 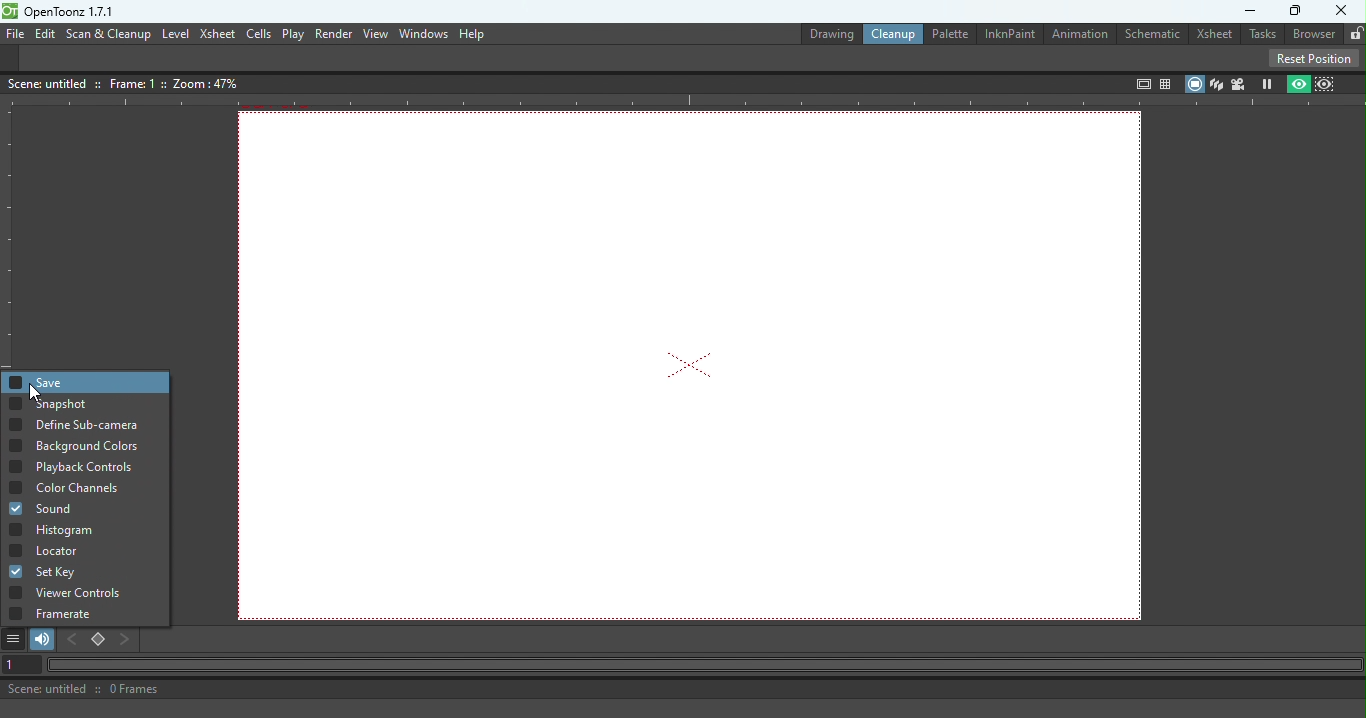 I want to click on Locator, so click(x=50, y=550).